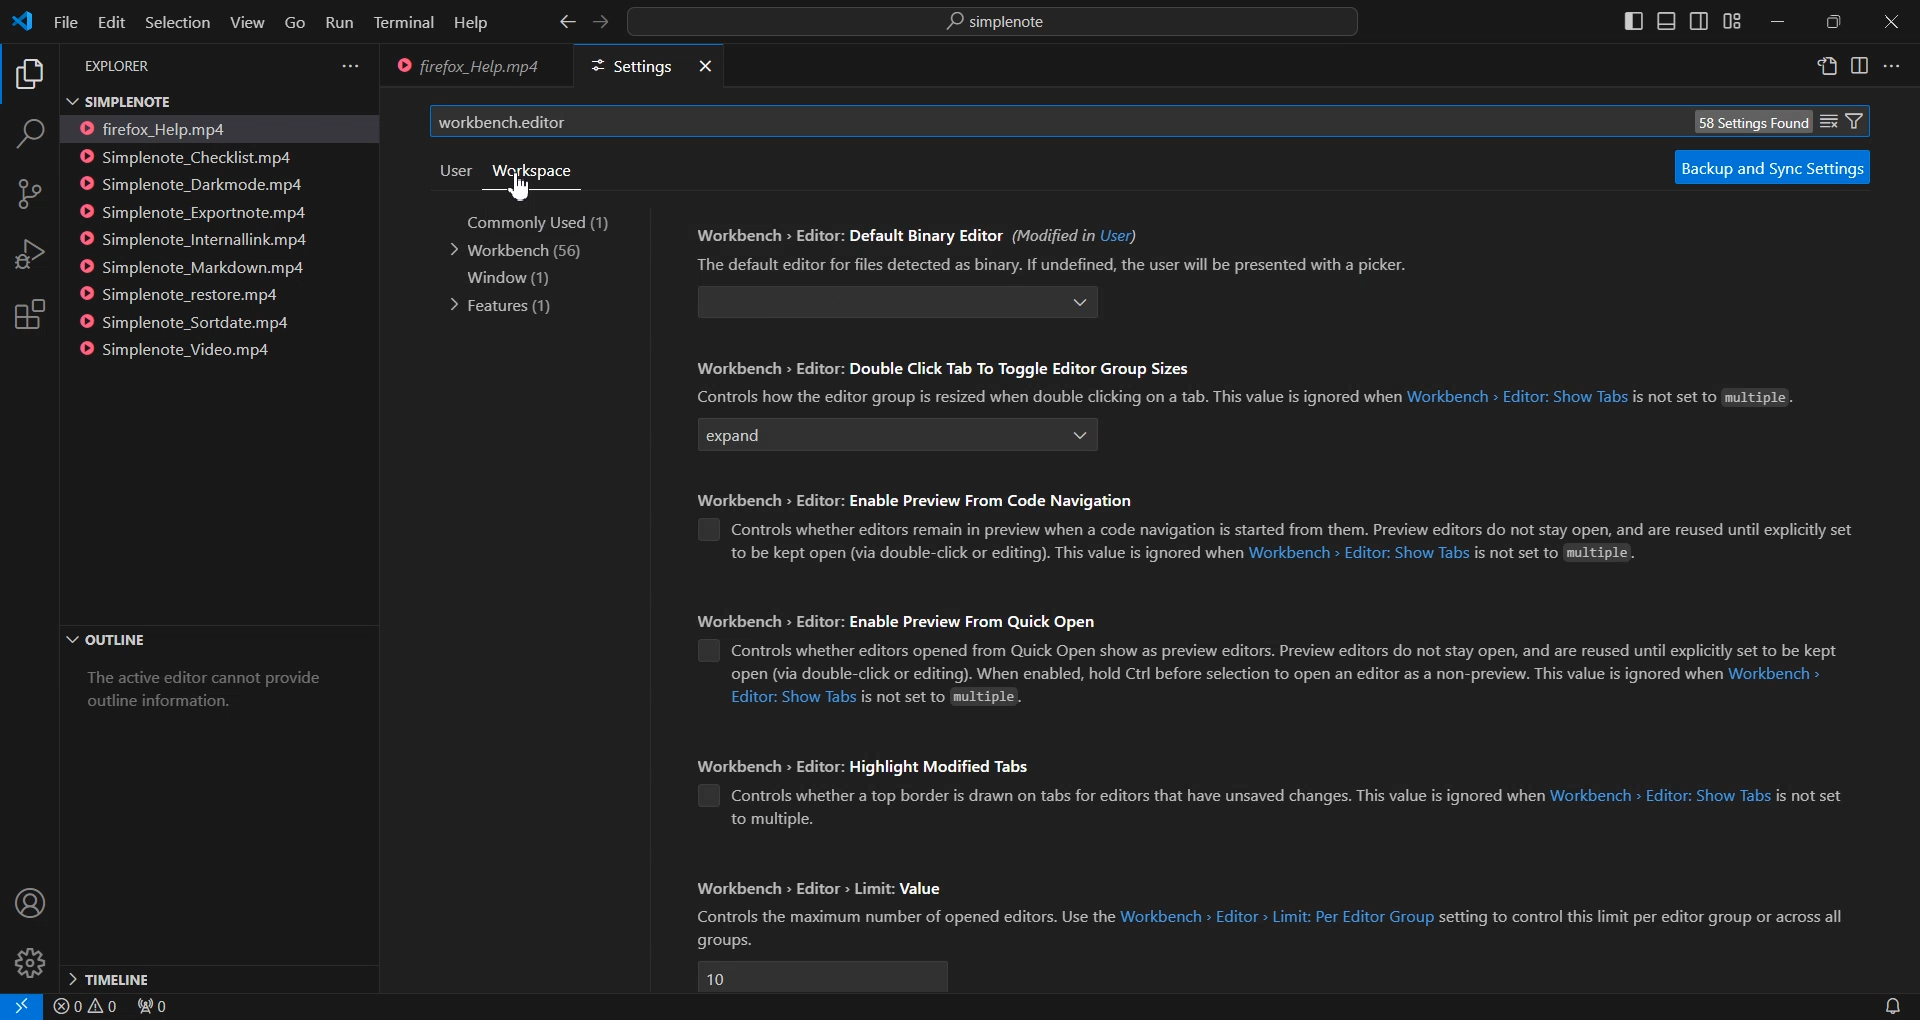 The image size is (1920, 1020). What do you see at coordinates (1079, 303) in the screenshot?
I see `Drop down box` at bounding box center [1079, 303].